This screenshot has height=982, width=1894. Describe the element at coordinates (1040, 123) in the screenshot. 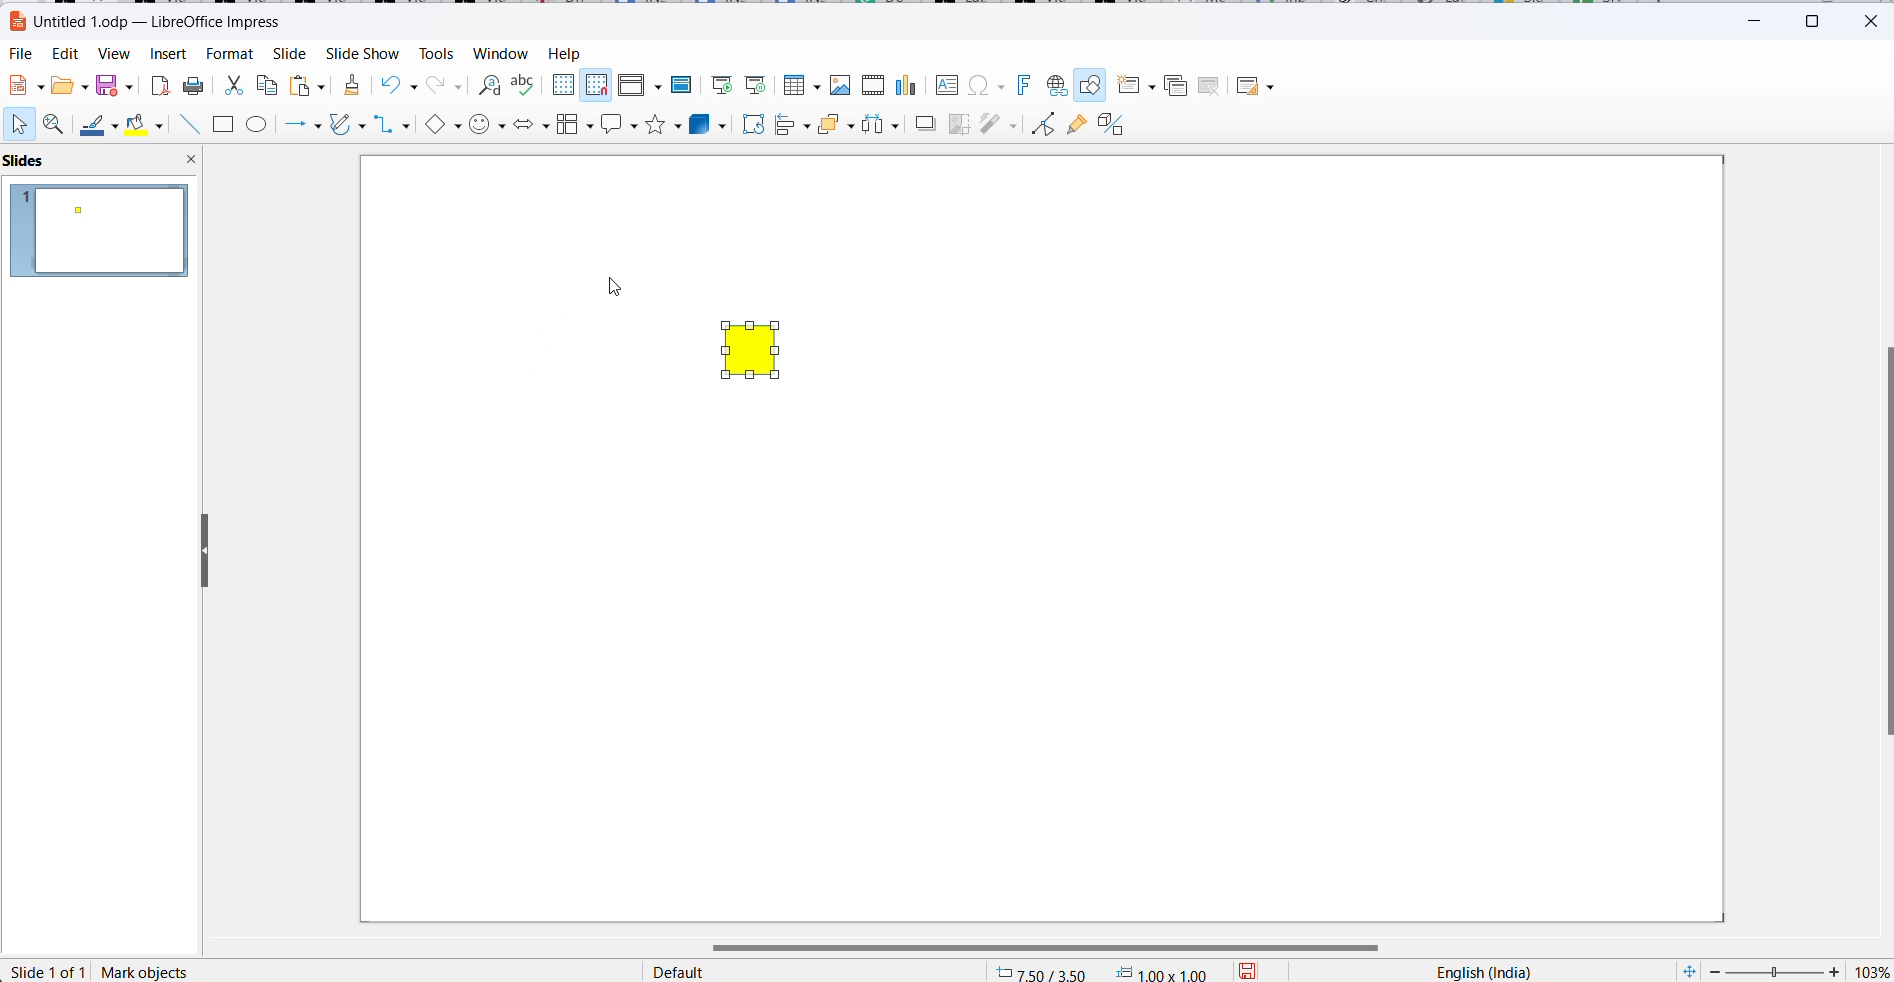

I see `toggle endpoint edit mode` at that location.